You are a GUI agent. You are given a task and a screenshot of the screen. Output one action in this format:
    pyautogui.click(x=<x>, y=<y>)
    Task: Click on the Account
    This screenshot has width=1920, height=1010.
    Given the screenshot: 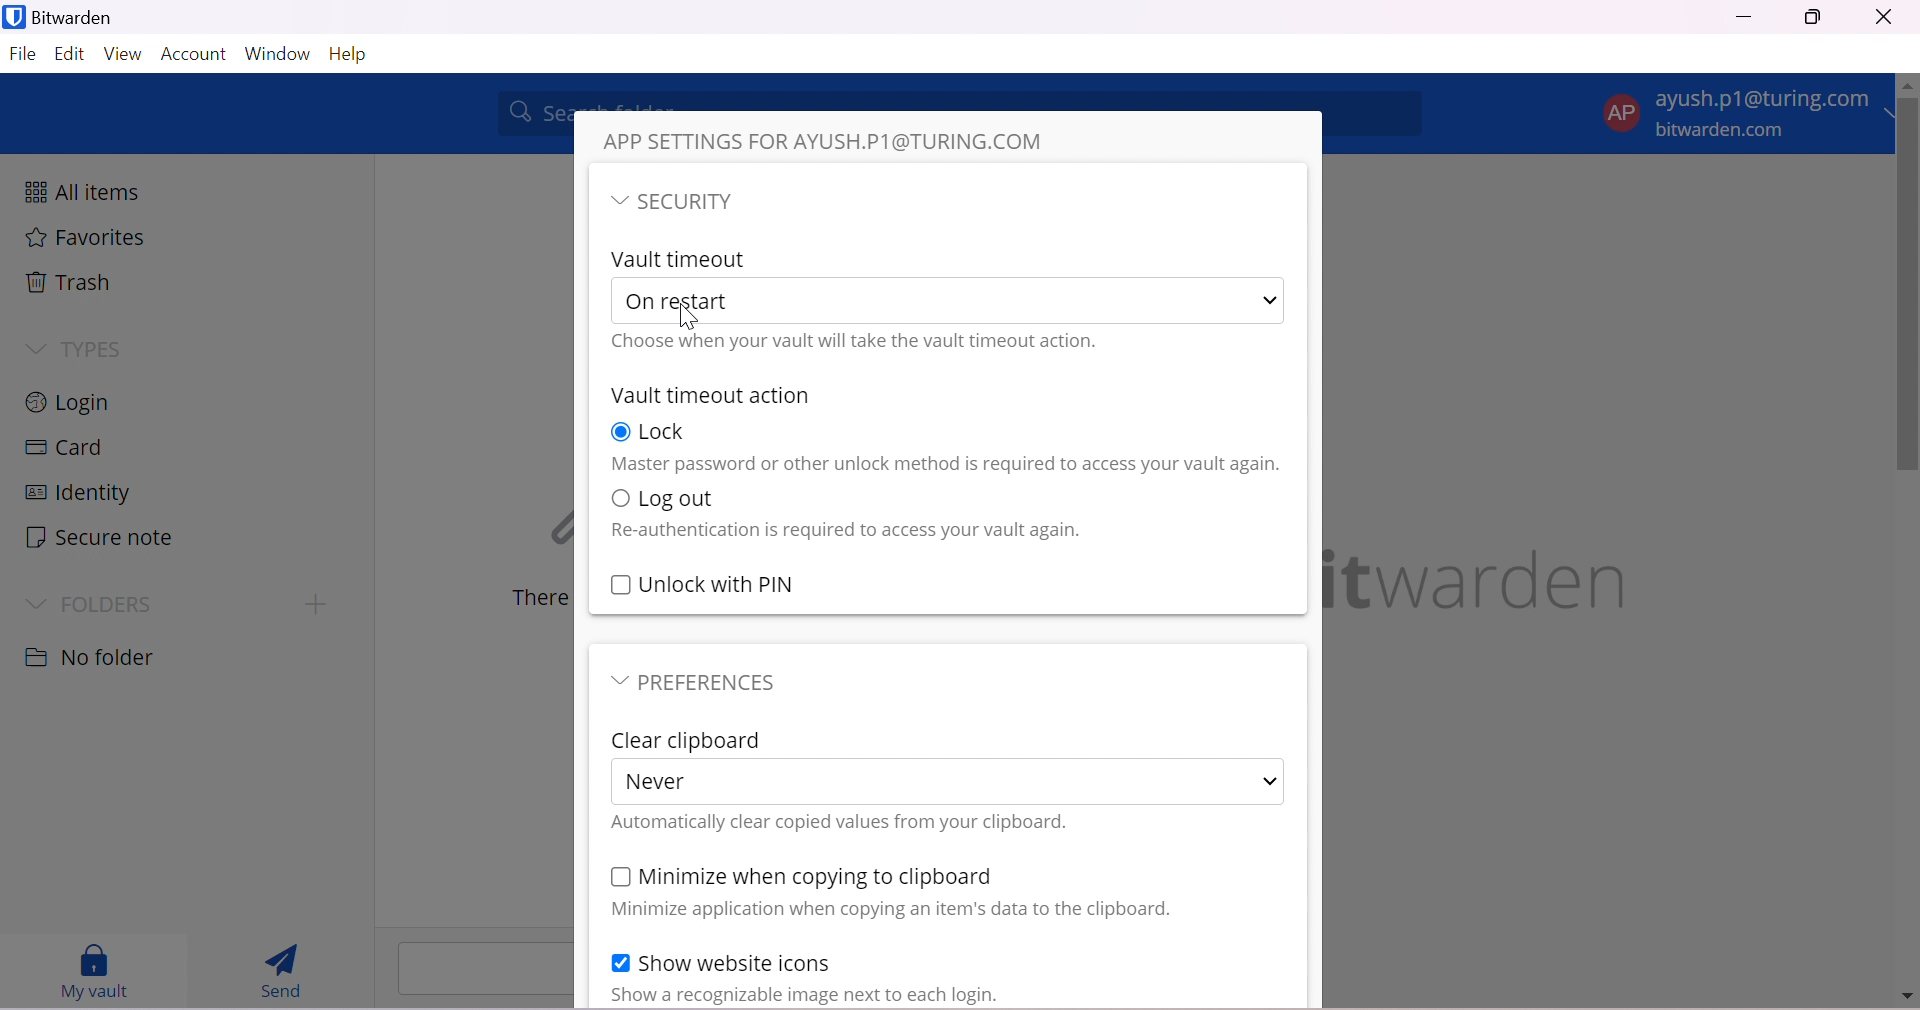 What is the action you would take?
    pyautogui.click(x=195, y=54)
    